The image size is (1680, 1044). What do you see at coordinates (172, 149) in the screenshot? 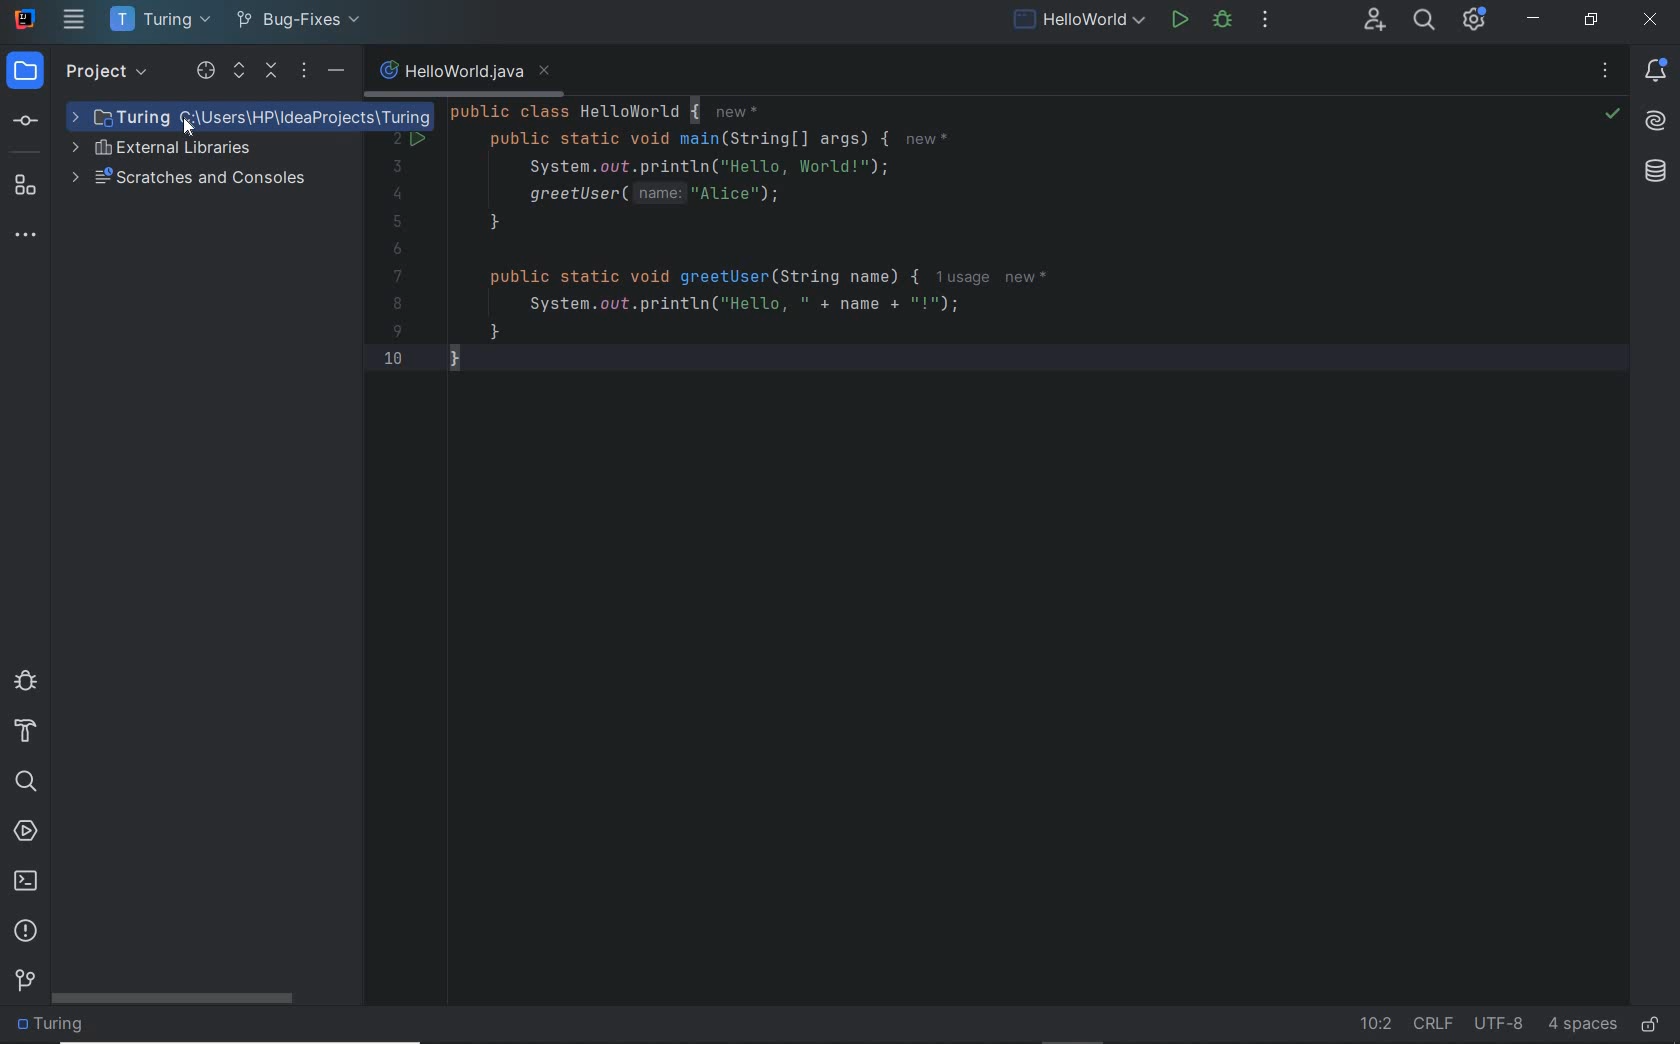
I see `external libraries` at bounding box center [172, 149].